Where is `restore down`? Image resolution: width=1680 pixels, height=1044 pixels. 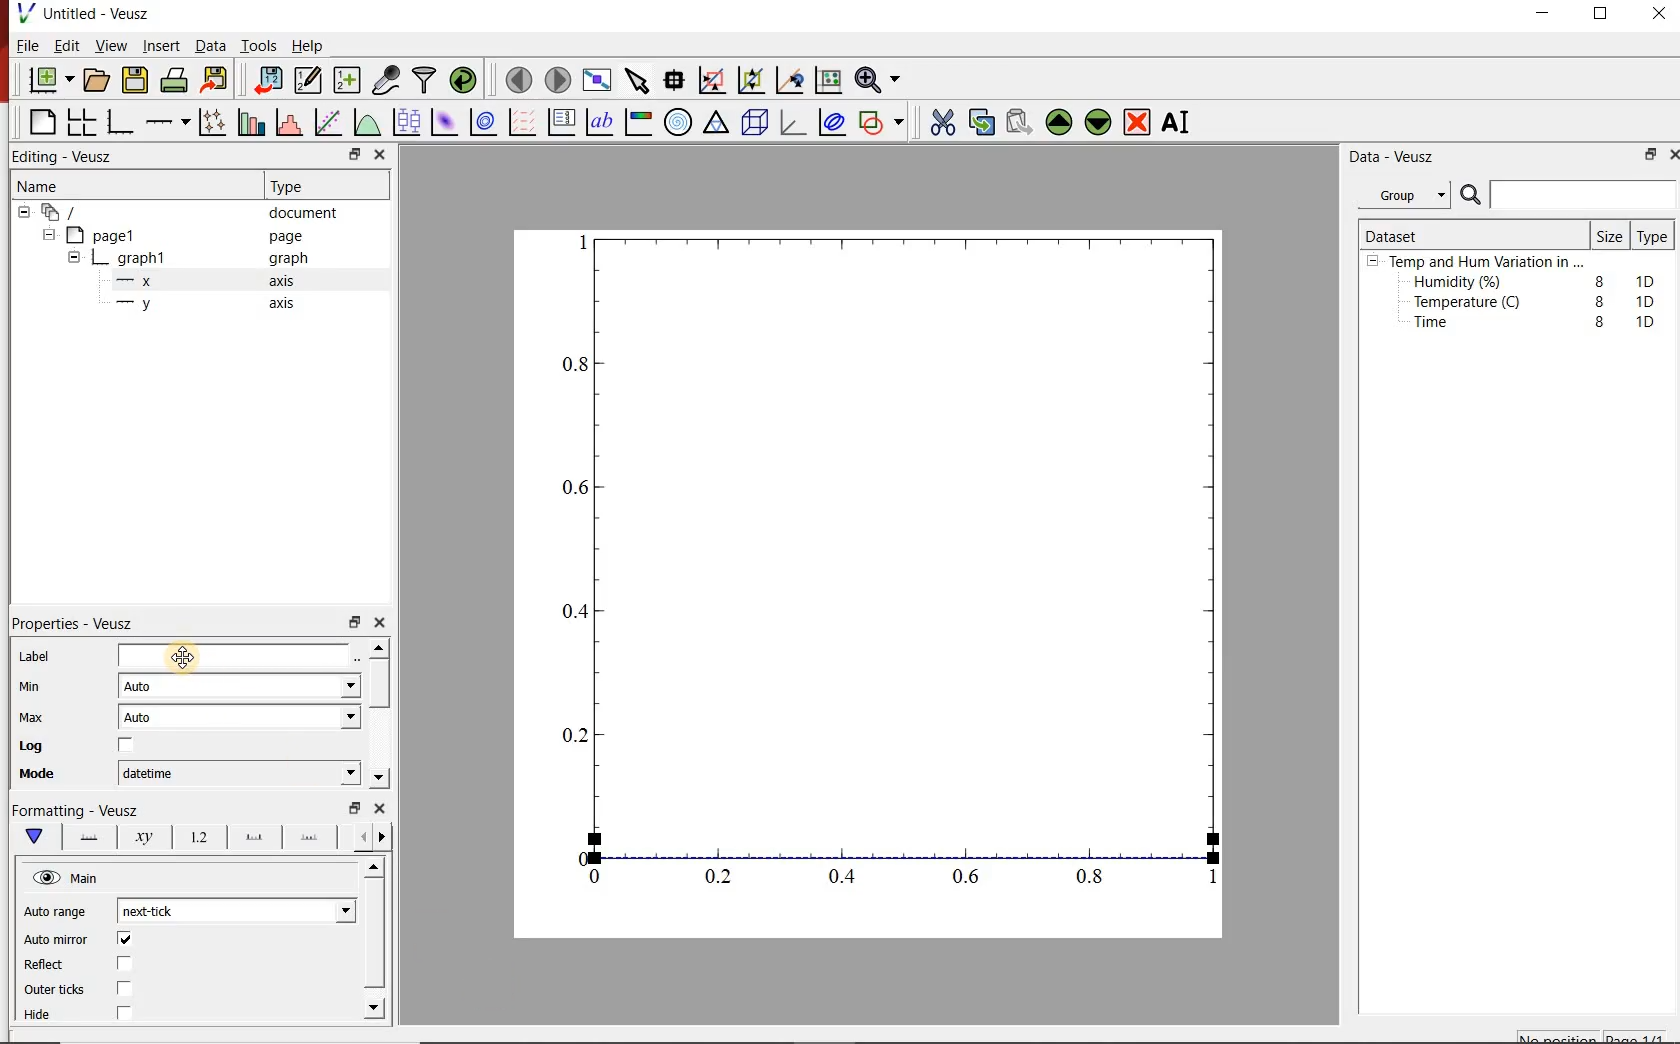 restore down is located at coordinates (1646, 157).